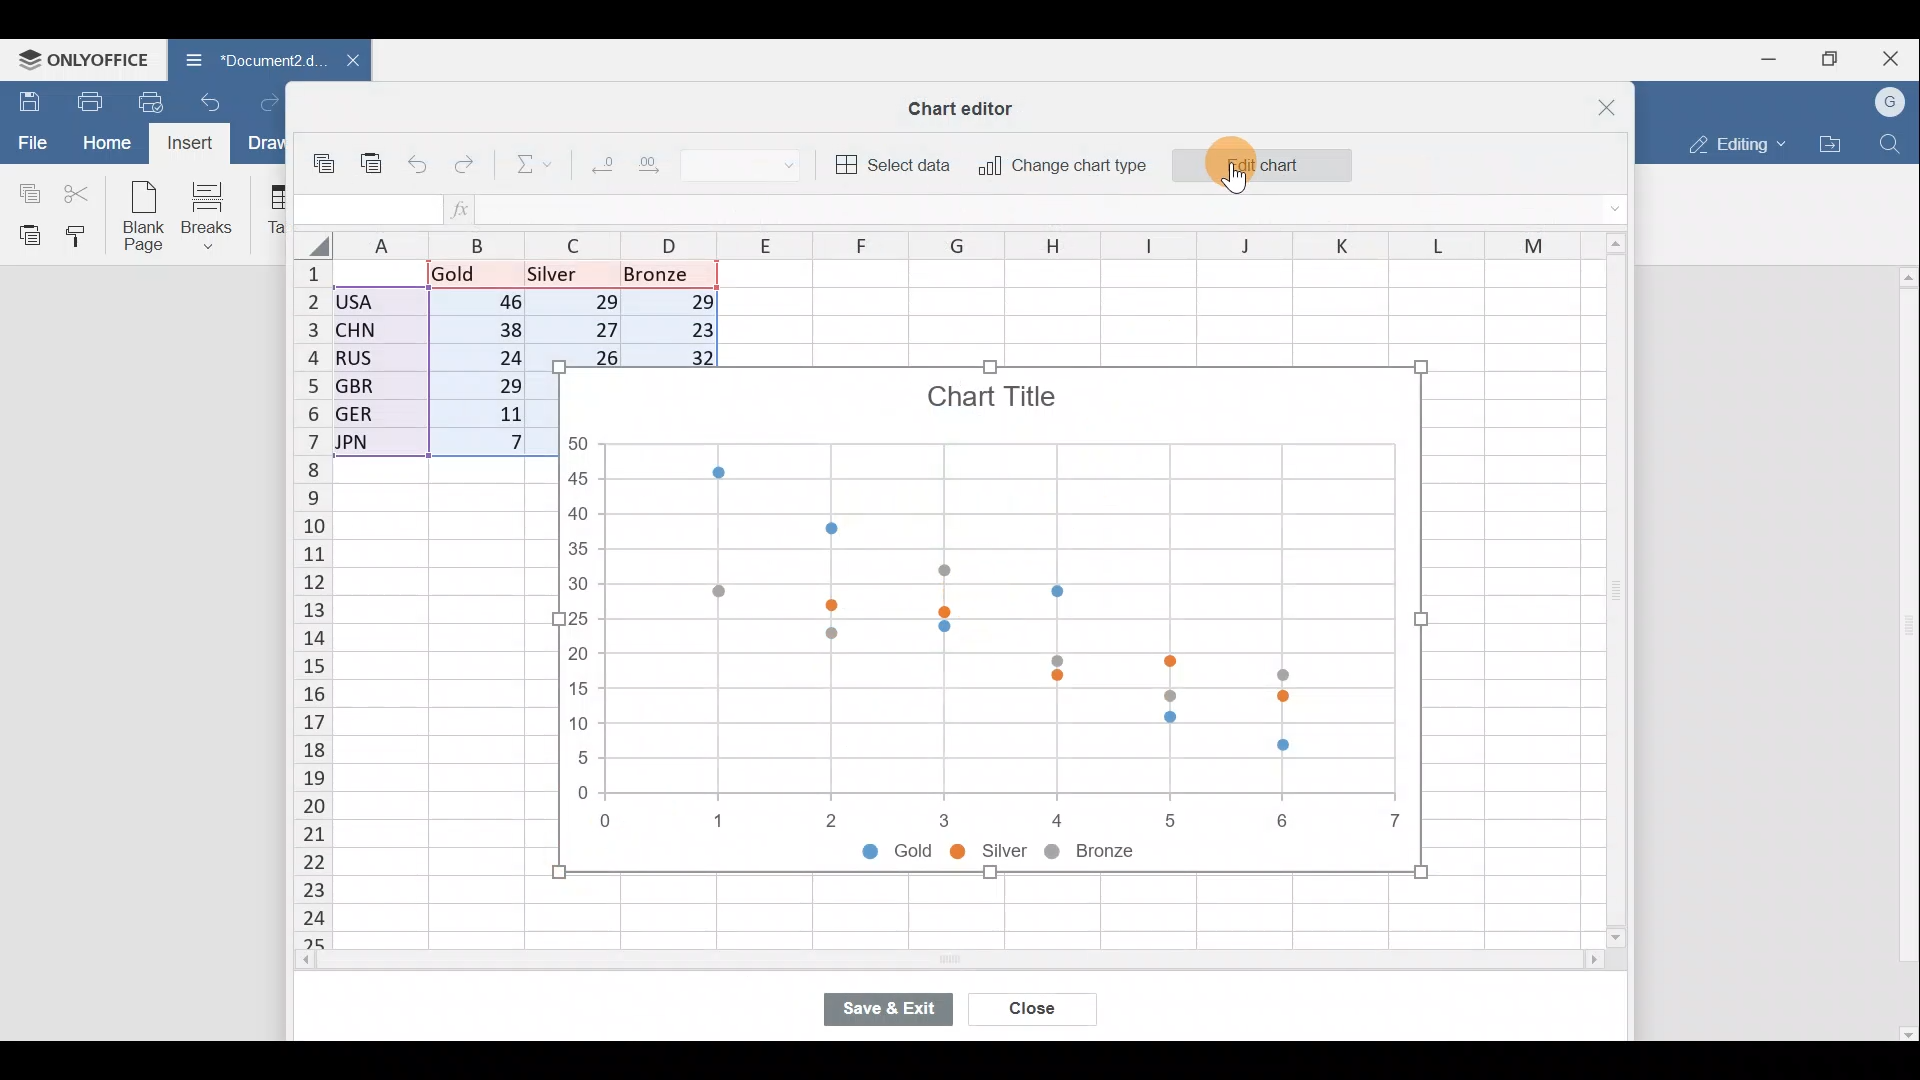 The height and width of the screenshot is (1080, 1920). What do you see at coordinates (420, 161) in the screenshot?
I see `Undo` at bounding box center [420, 161].